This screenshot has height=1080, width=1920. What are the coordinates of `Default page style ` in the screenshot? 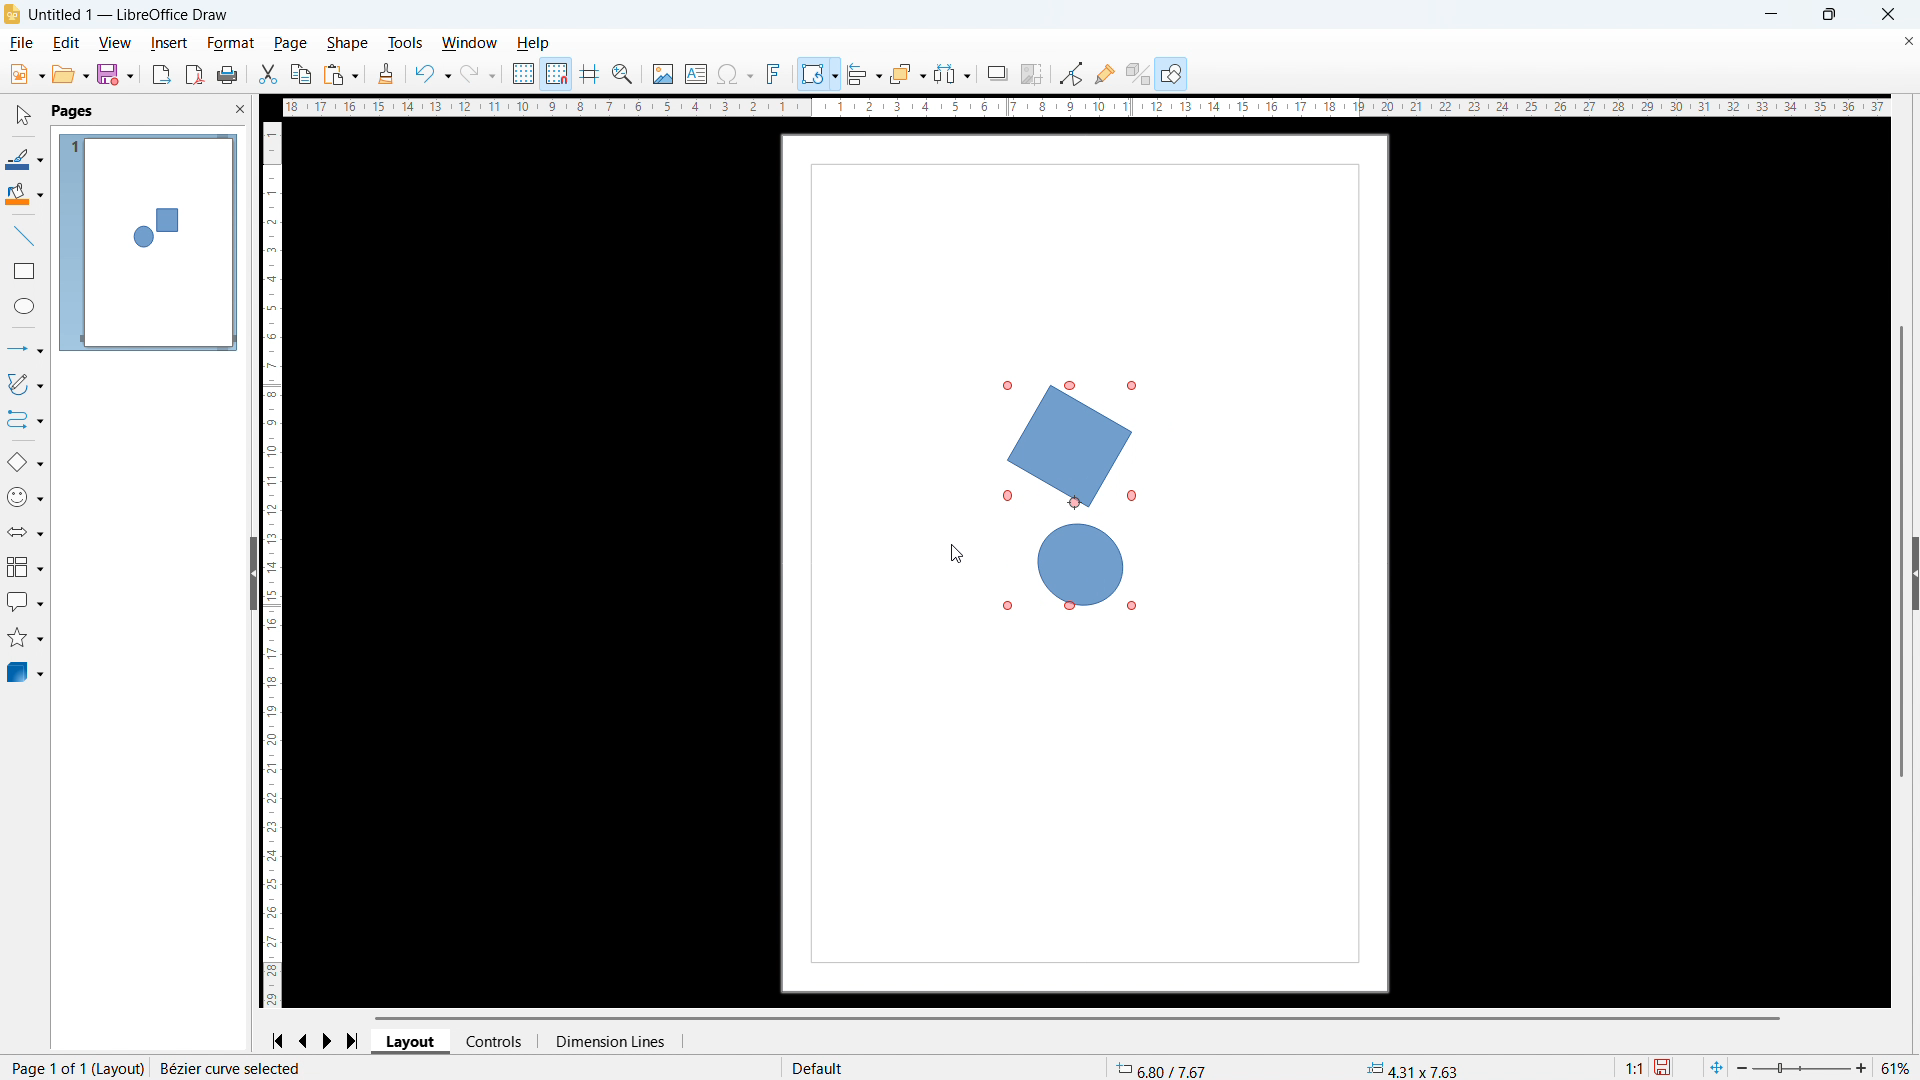 It's located at (821, 1069).